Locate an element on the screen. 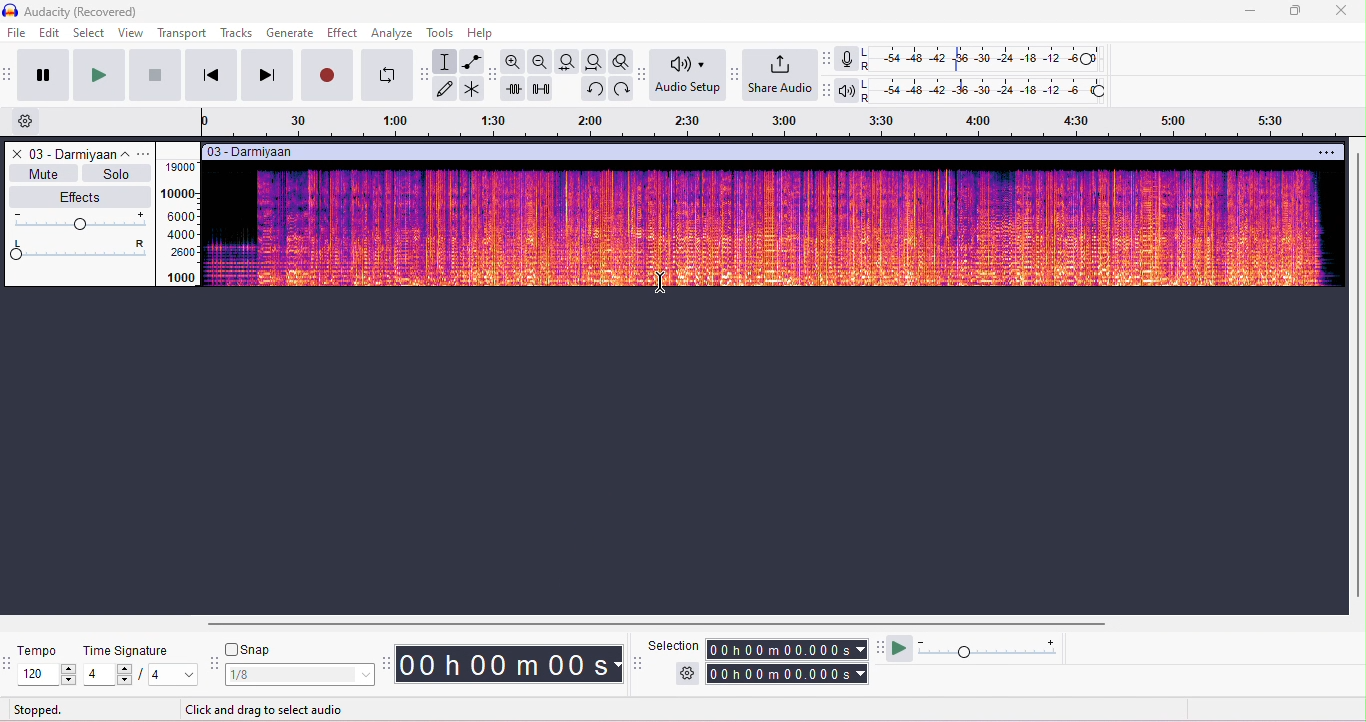 The width and height of the screenshot is (1366, 722). cursor is located at coordinates (662, 283).